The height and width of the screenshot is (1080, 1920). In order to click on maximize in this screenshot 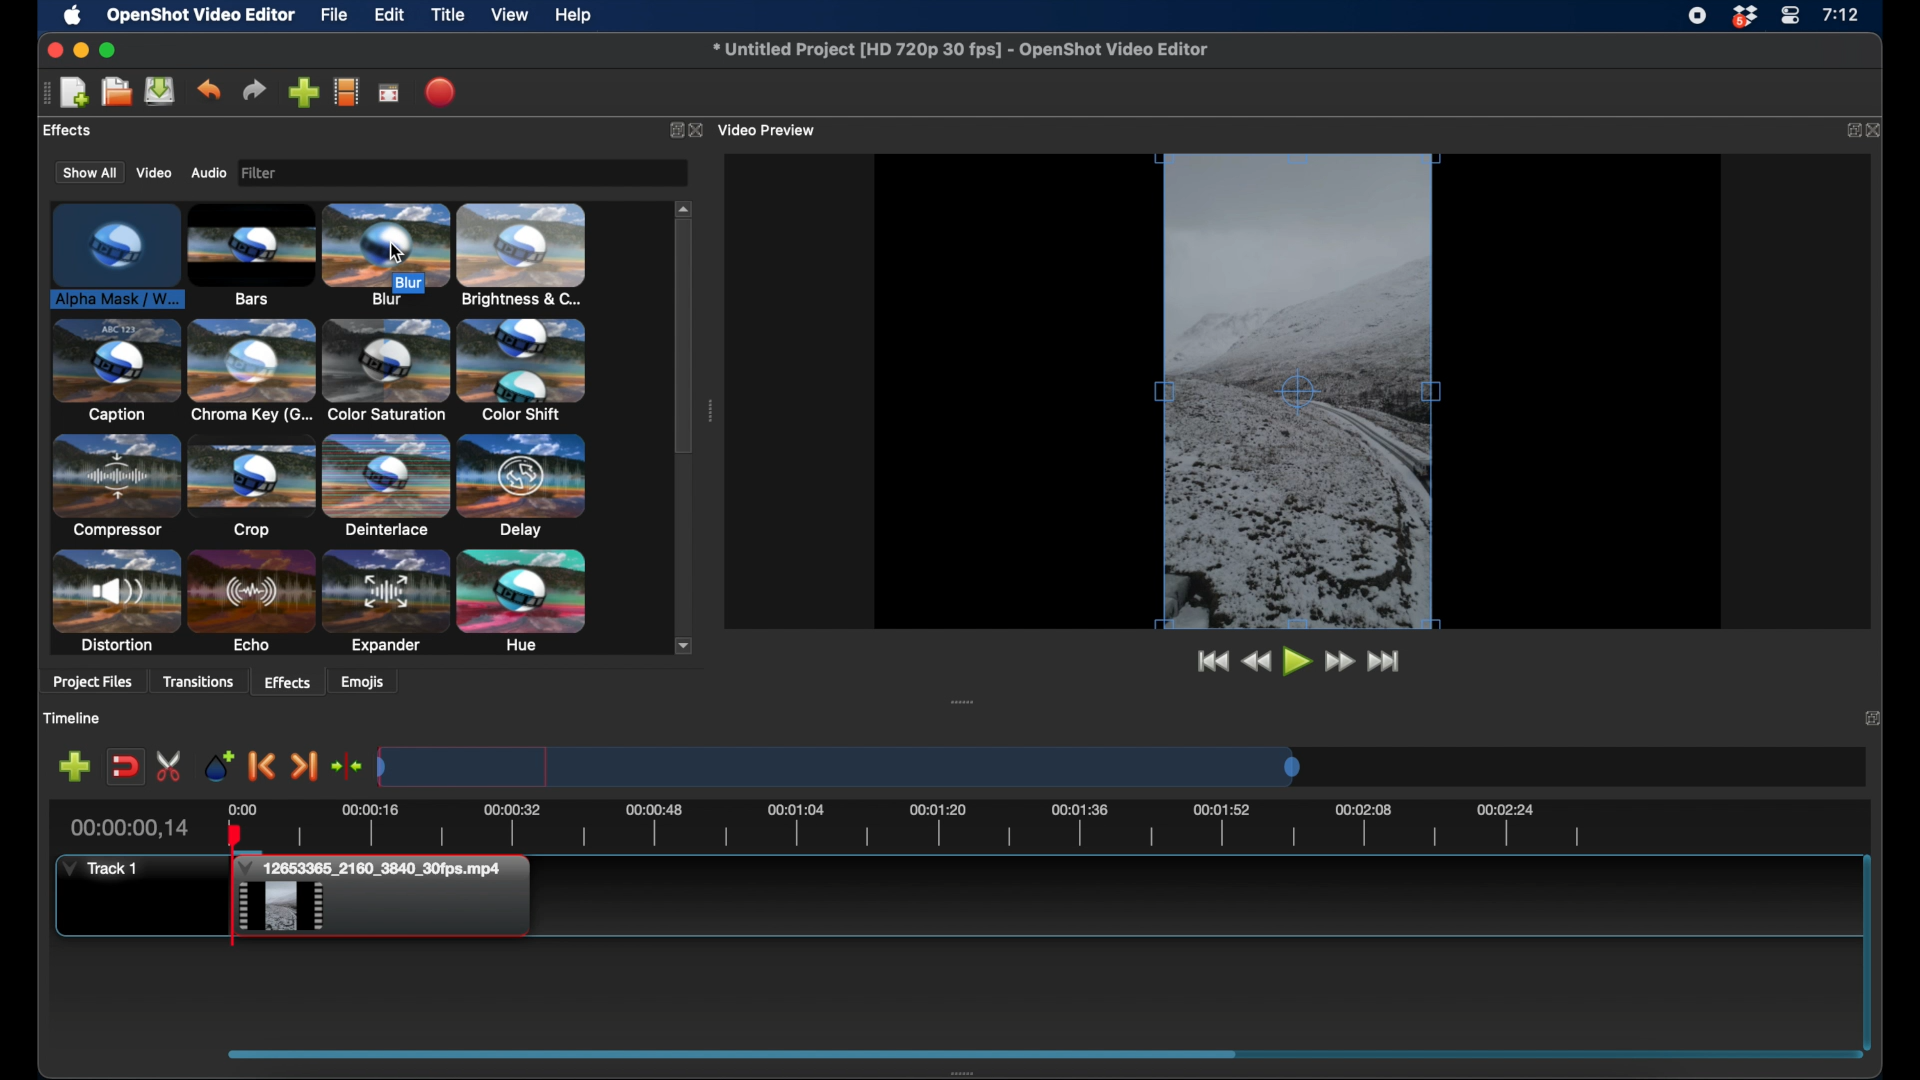, I will do `click(109, 51)`.